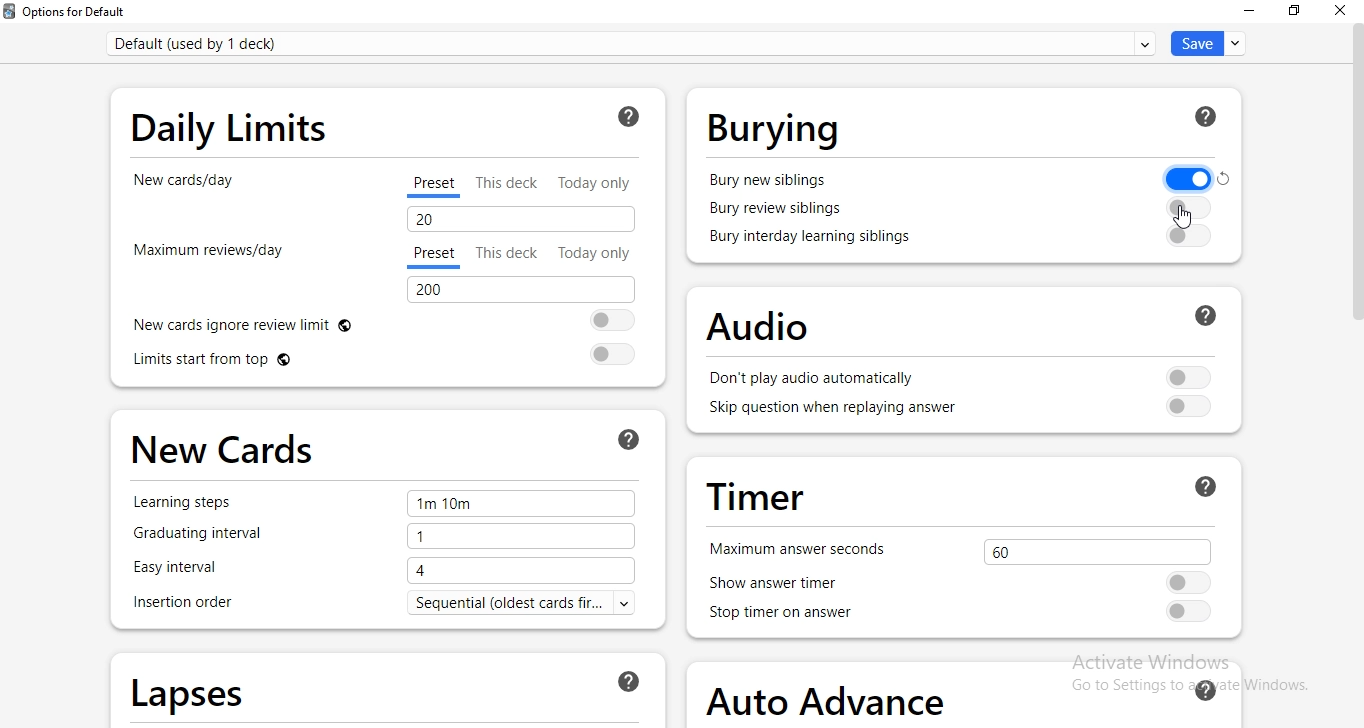 This screenshot has height=728, width=1364. Describe the element at coordinates (1192, 610) in the screenshot. I see `toggle` at that location.